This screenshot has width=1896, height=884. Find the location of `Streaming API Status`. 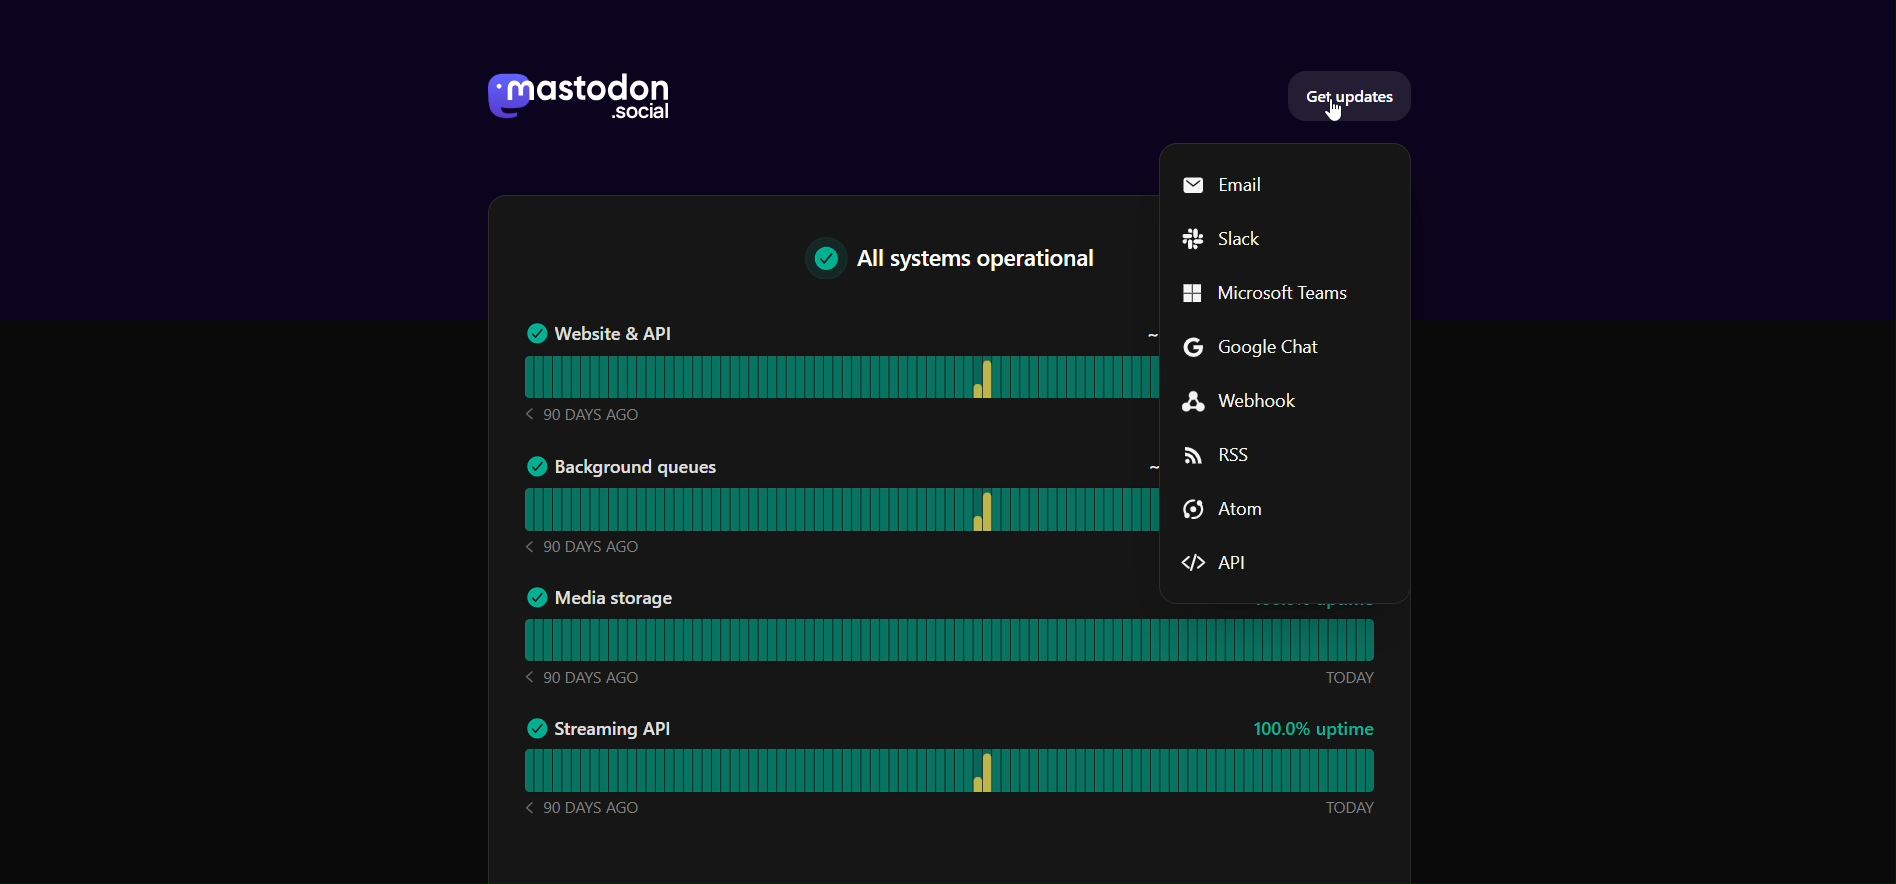

Streaming API Status is located at coordinates (952, 771).